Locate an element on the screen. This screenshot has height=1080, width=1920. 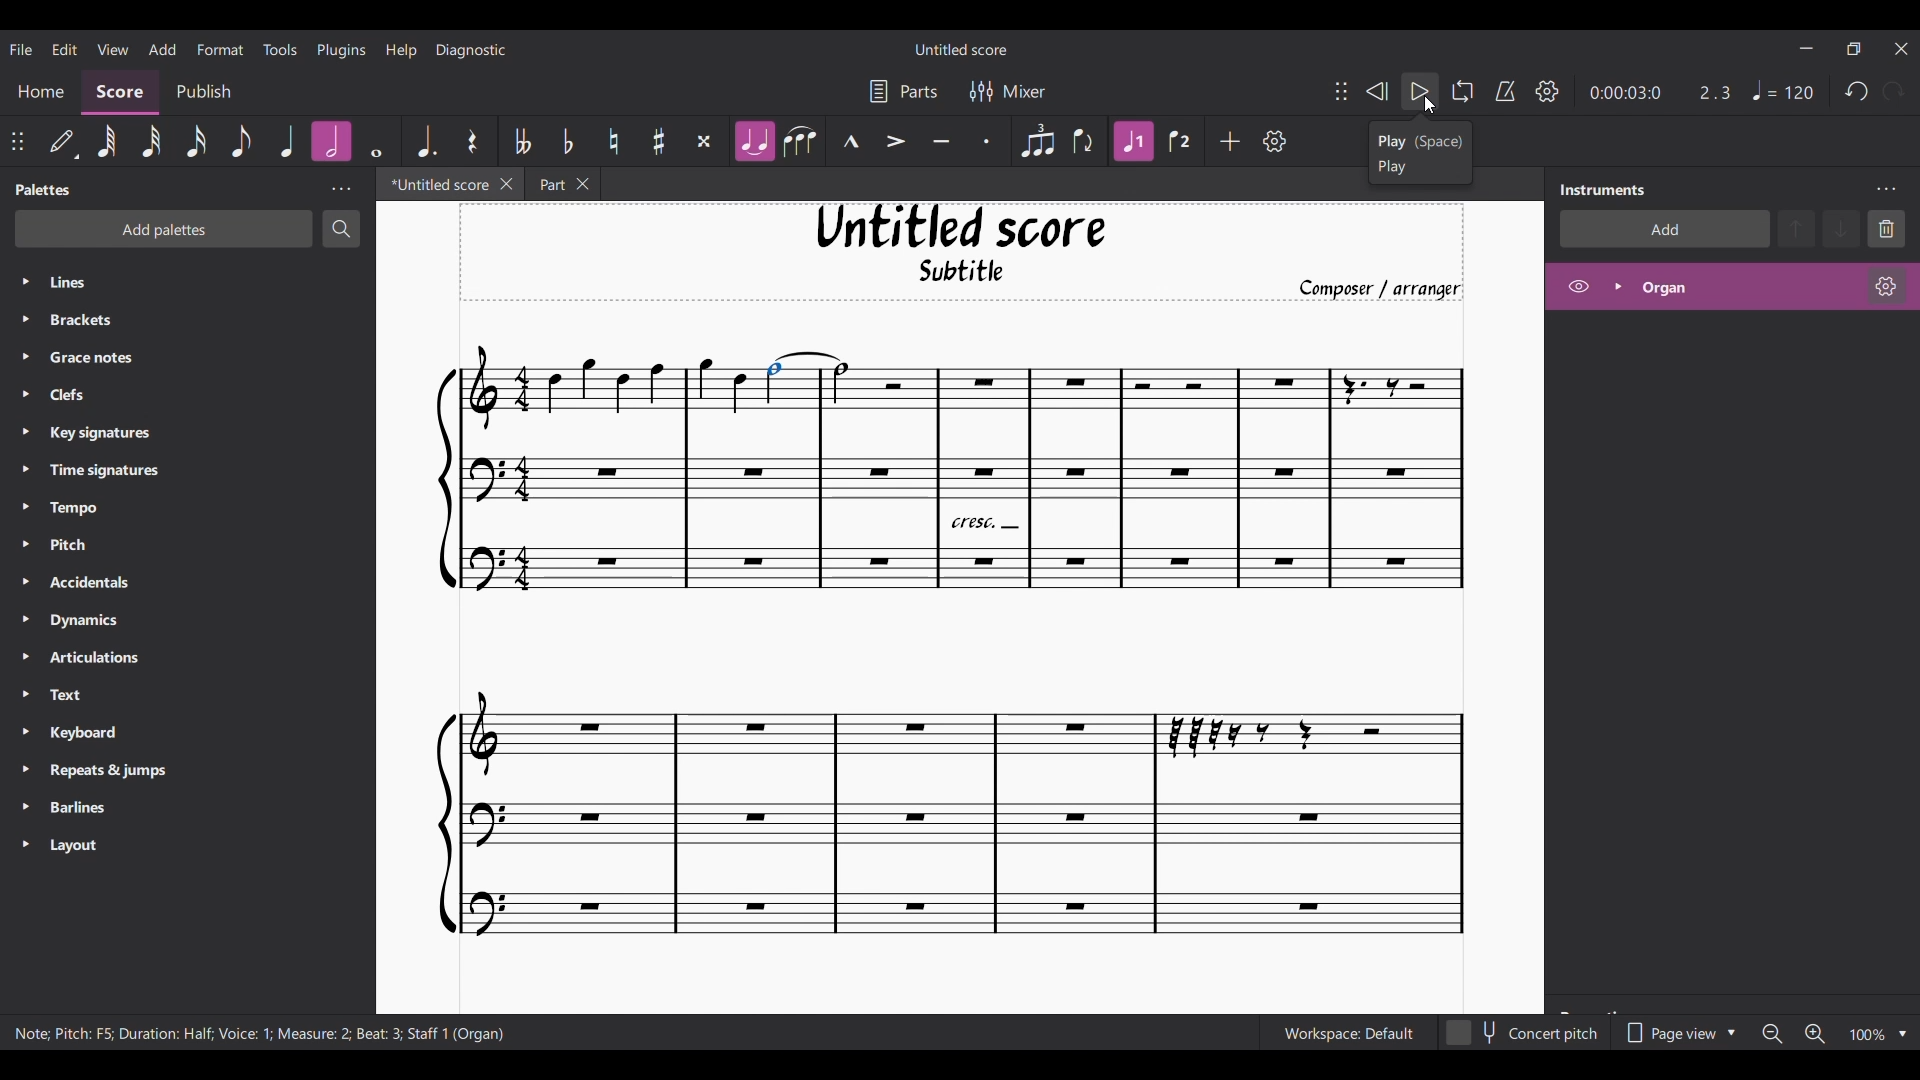
Home section is located at coordinates (40, 93).